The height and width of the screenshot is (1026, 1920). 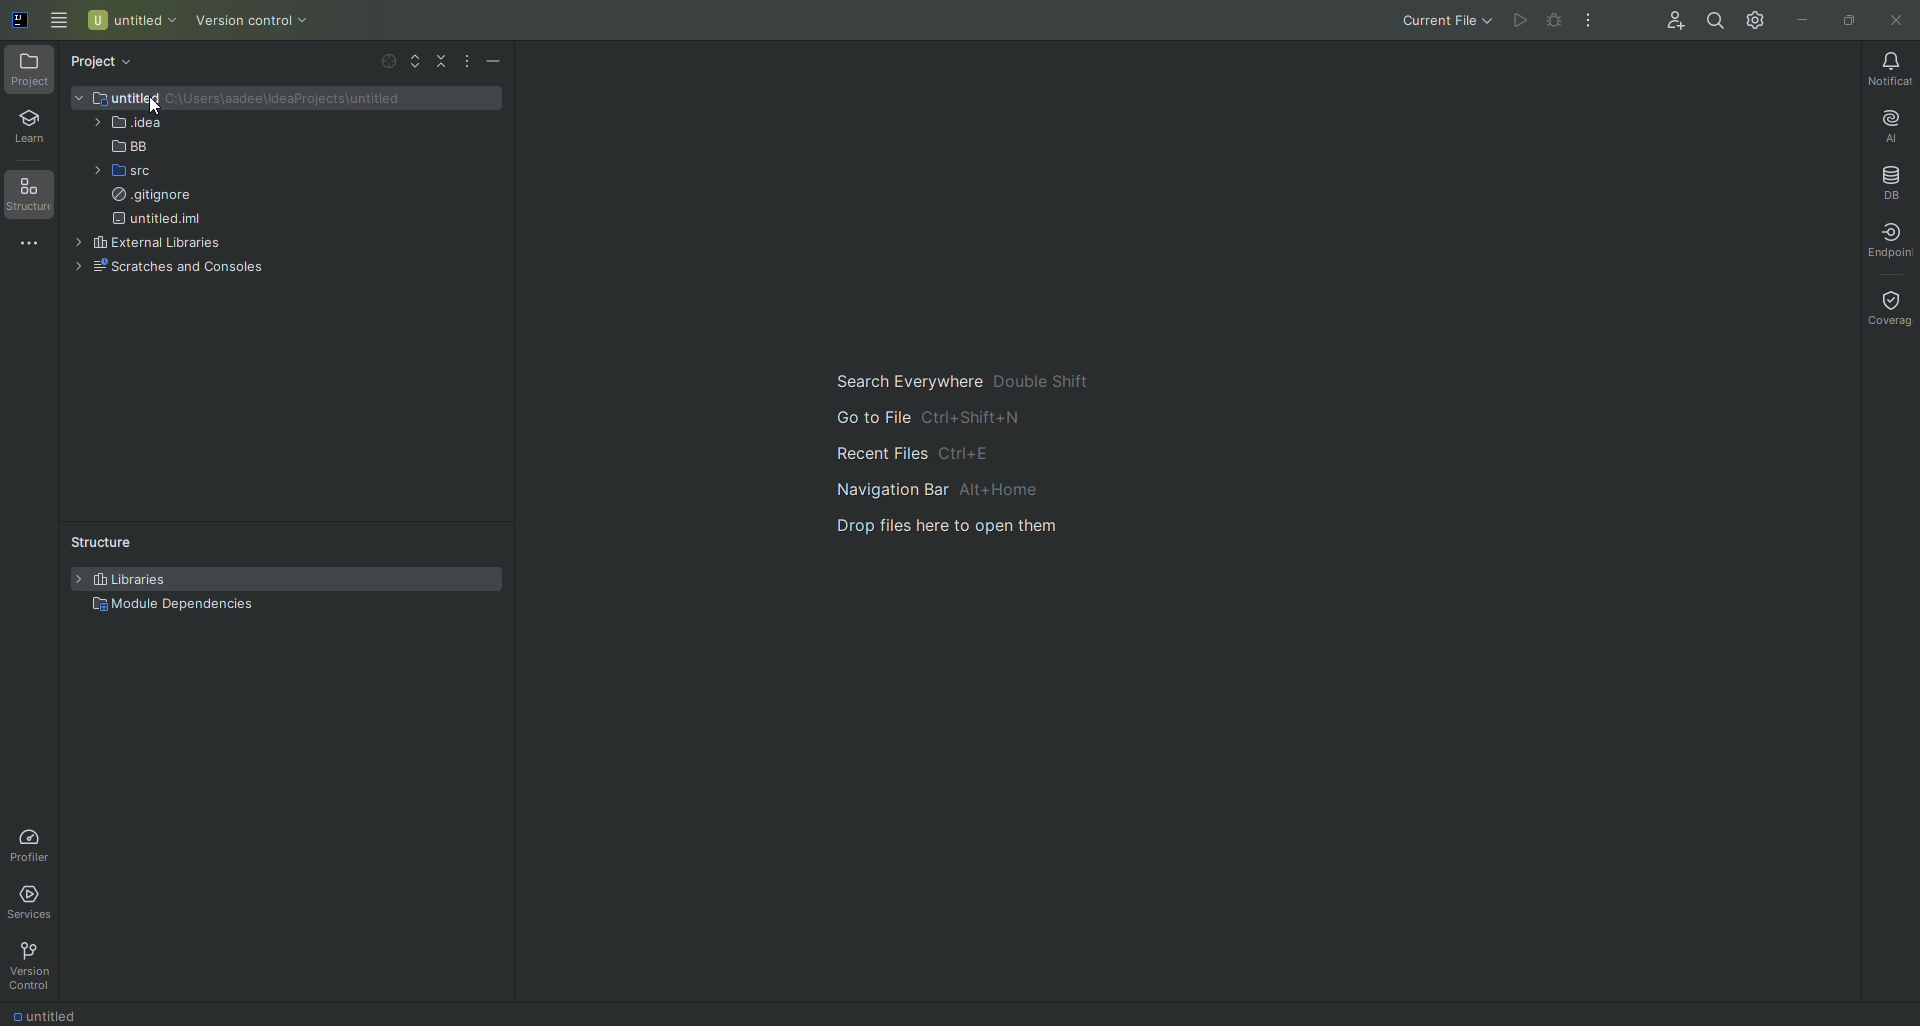 What do you see at coordinates (114, 173) in the screenshot?
I see `src` at bounding box center [114, 173].